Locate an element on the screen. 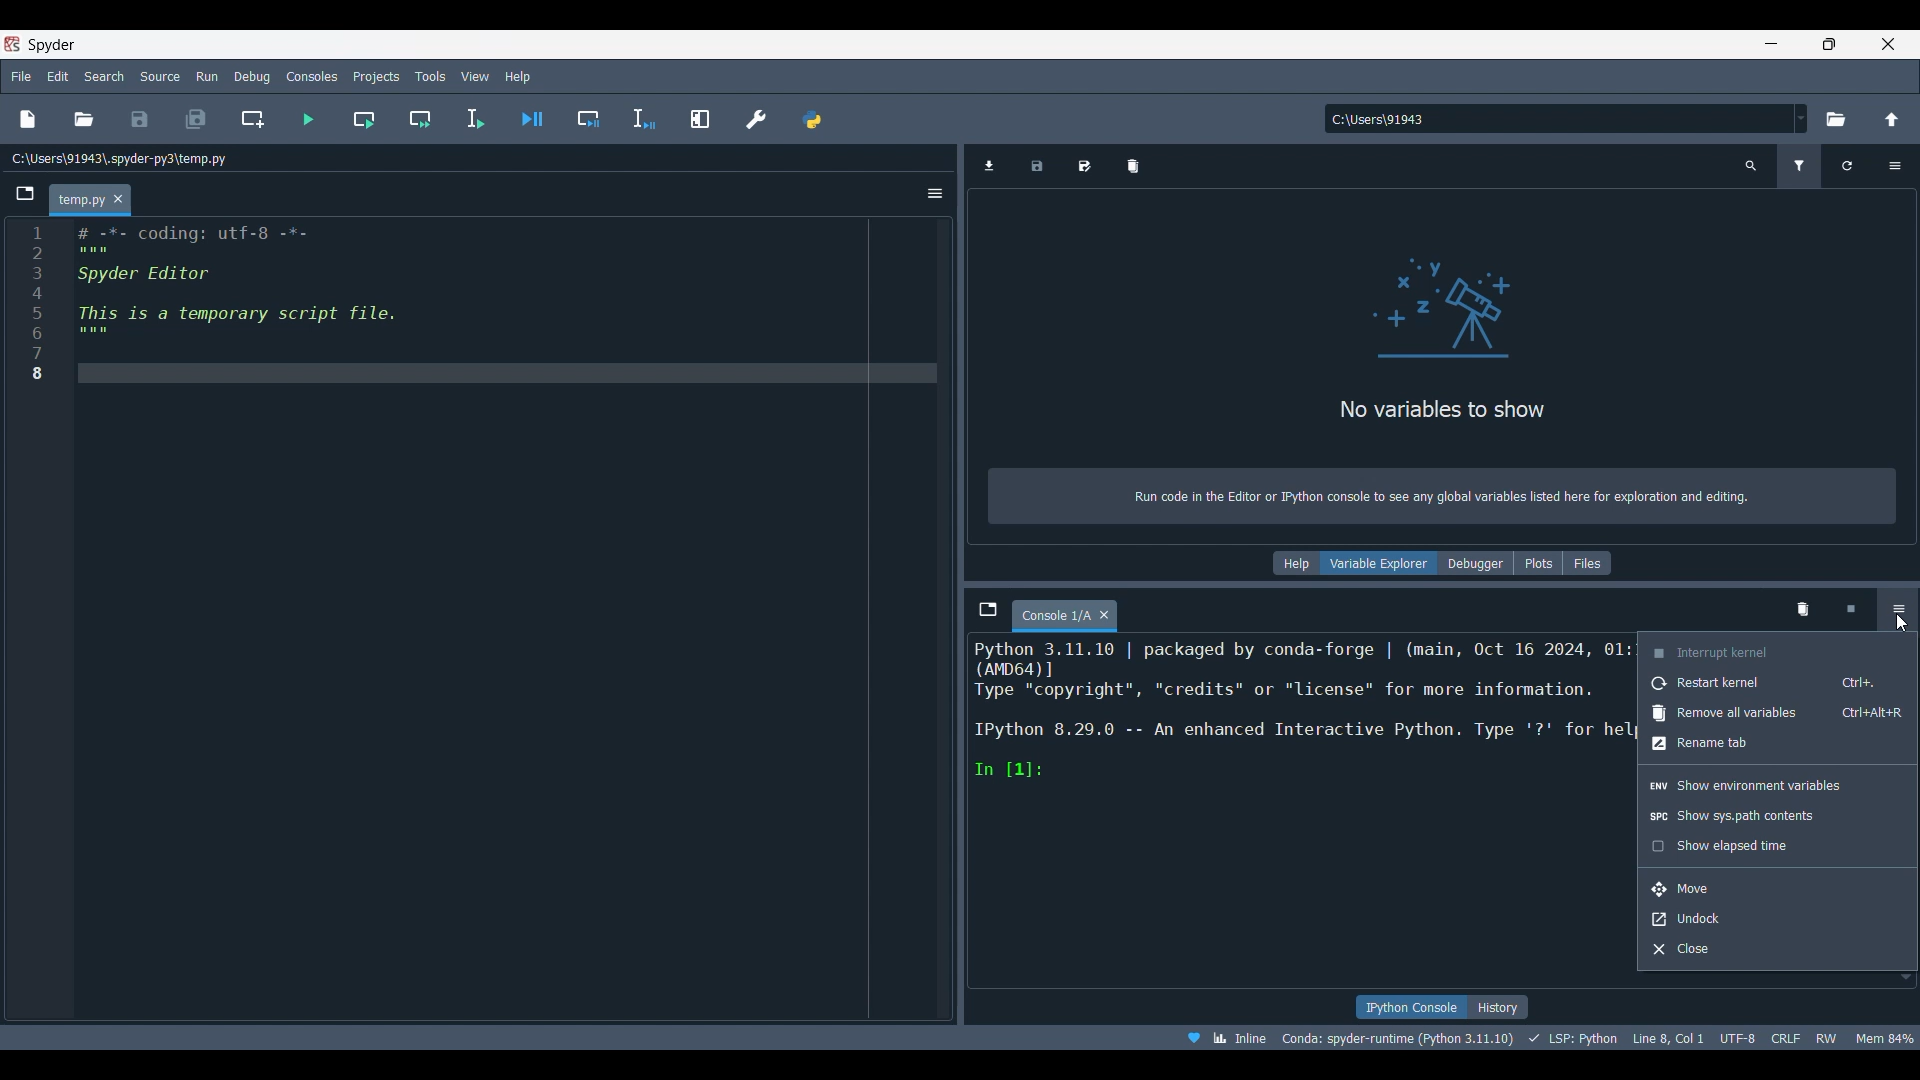  logo is located at coordinates (1437, 316).